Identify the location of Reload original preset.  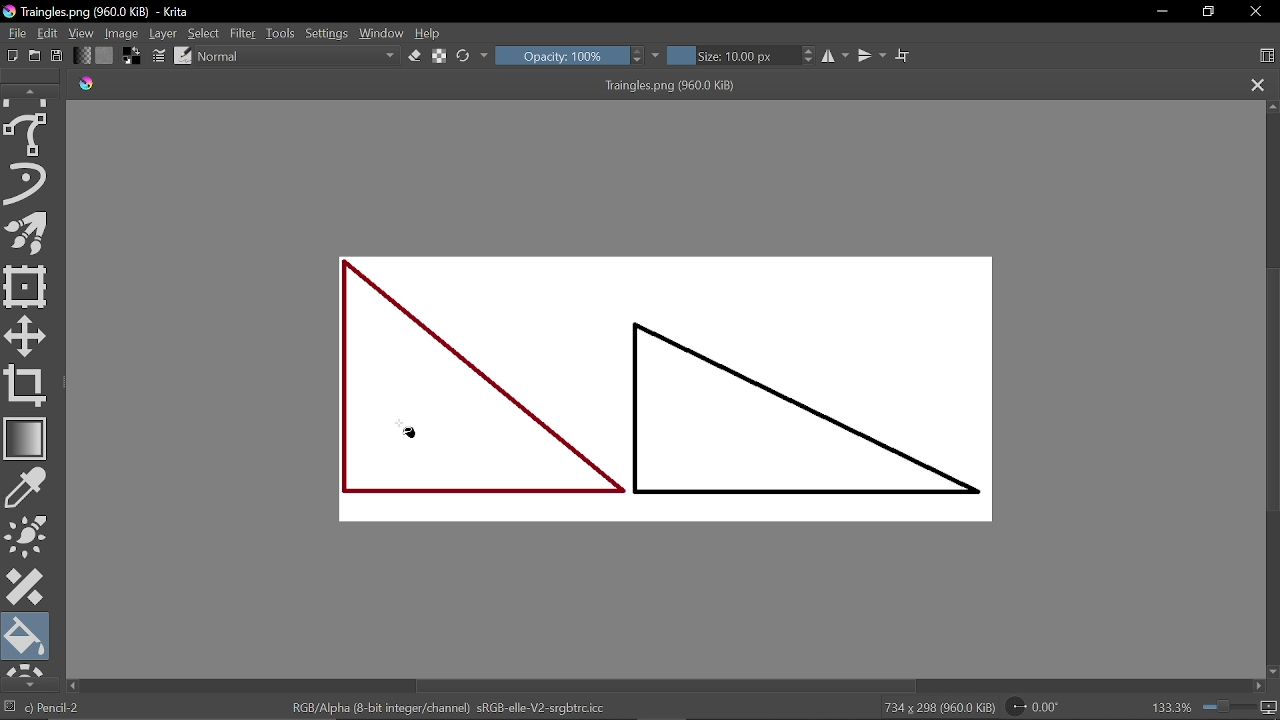
(464, 56).